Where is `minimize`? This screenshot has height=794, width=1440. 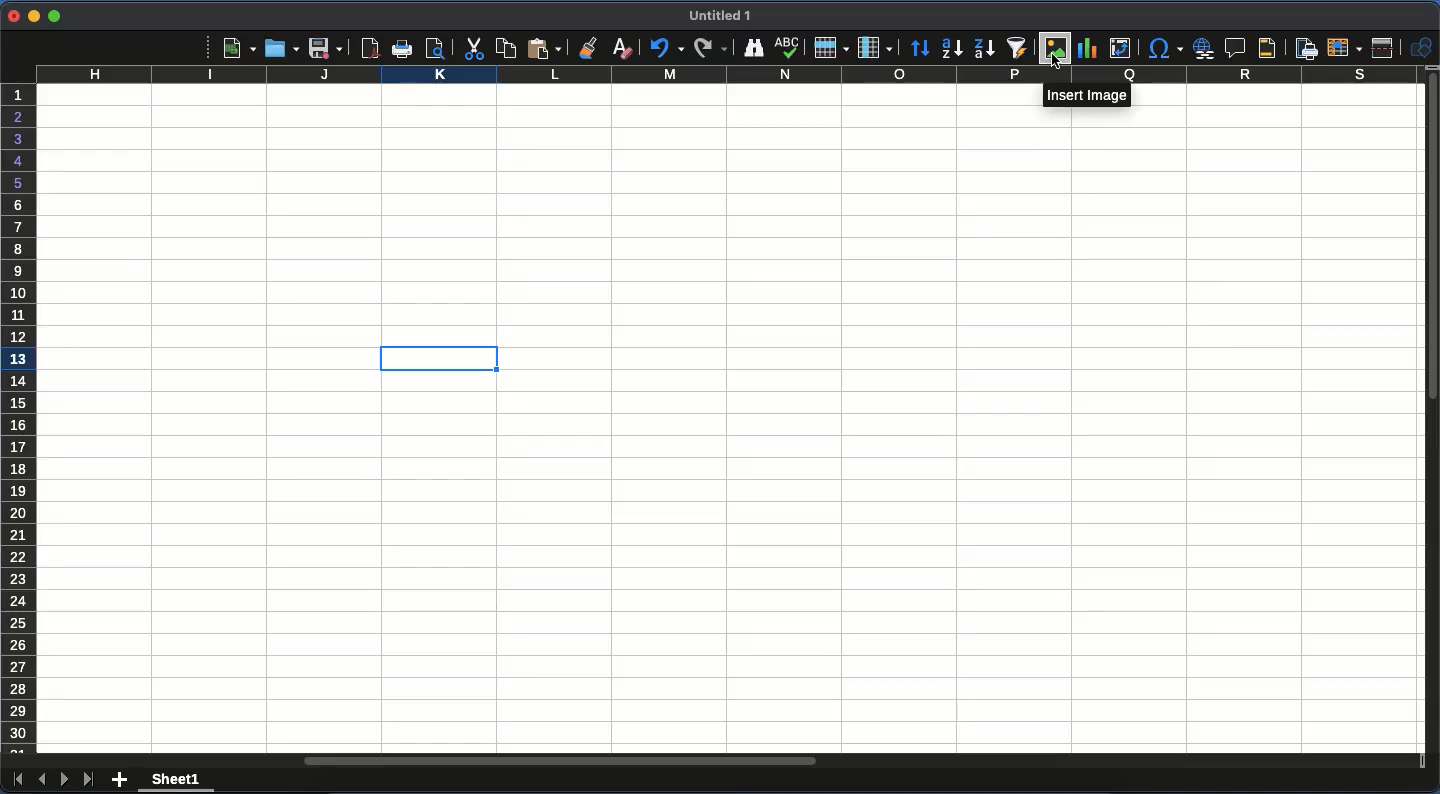 minimize is located at coordinates (33, 16).